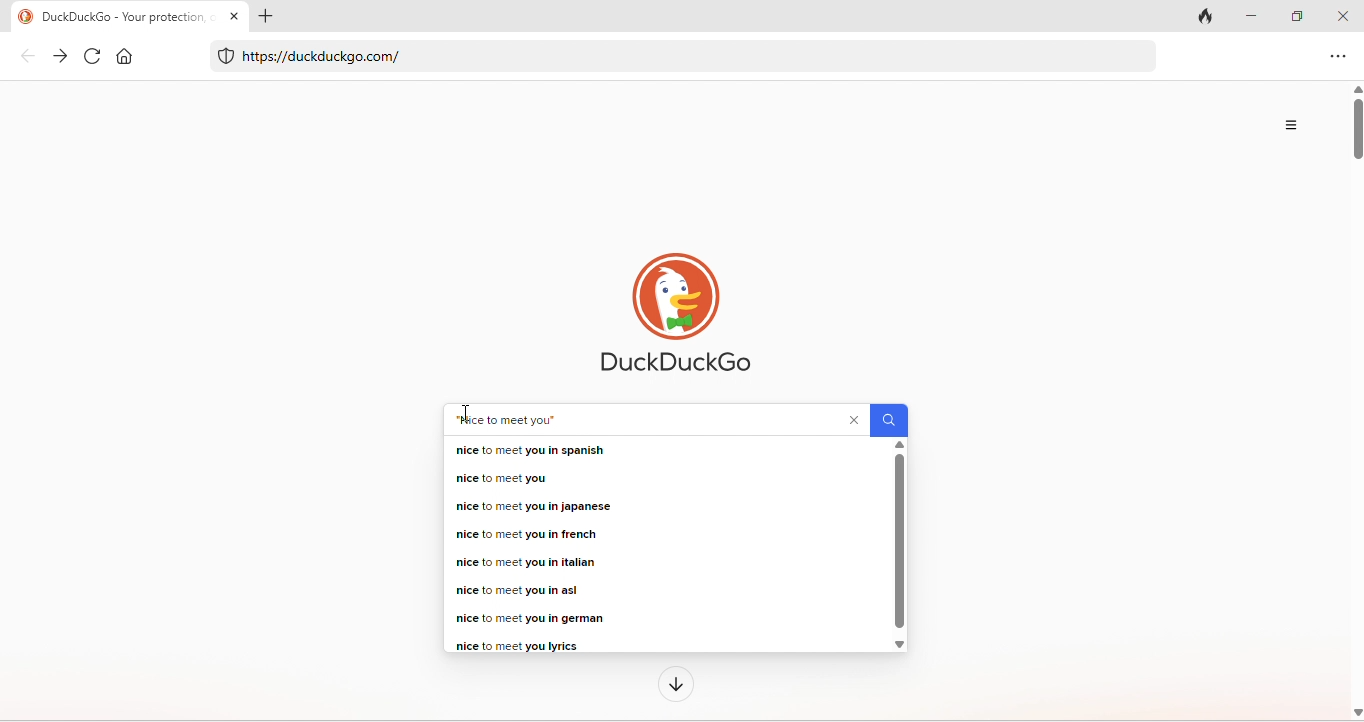  Describe the element at coordinates (535, 618) in the screenshot. I see `nice to meet you in german` at that location.